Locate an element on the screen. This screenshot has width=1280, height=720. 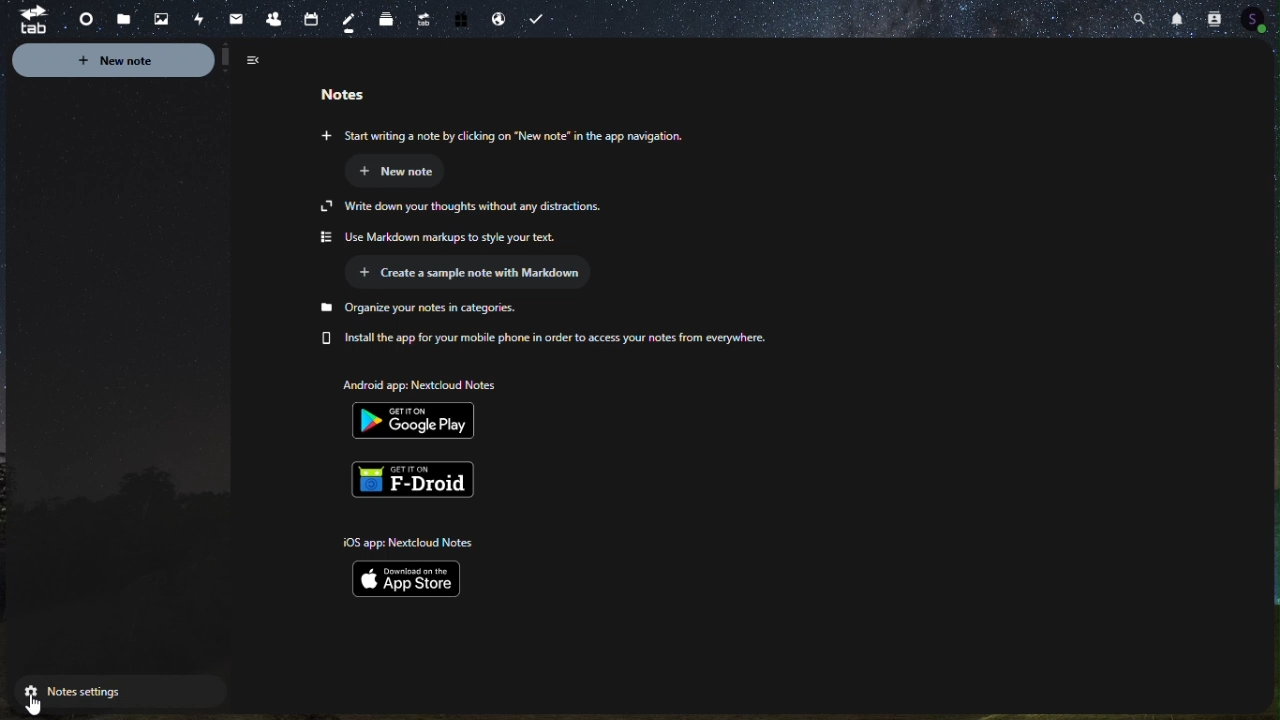
Write down your thoughts without any distractions. is located at coordinates (468, 206).